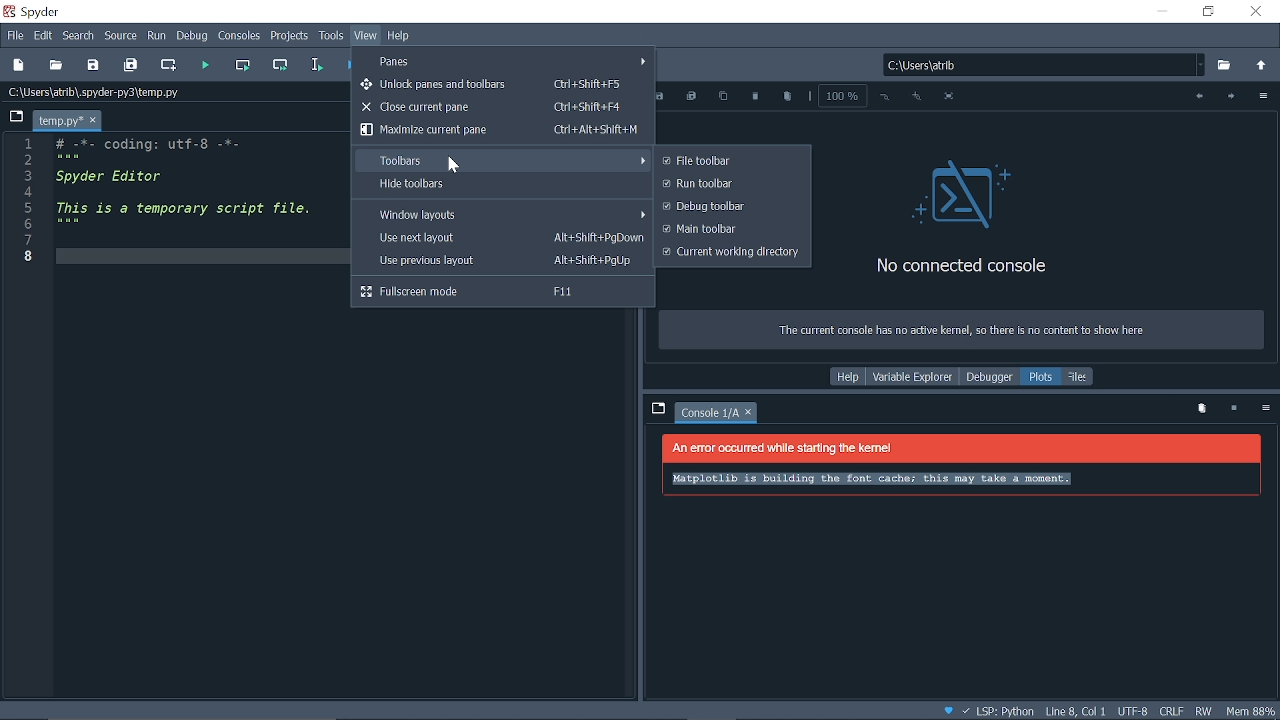 Image resolution: width=1280 pixels, height=720 pixels. What do you see at coordinates (500, 261) in the screenshot?
I see `Use previous layout` at bounding box center [500, 261].